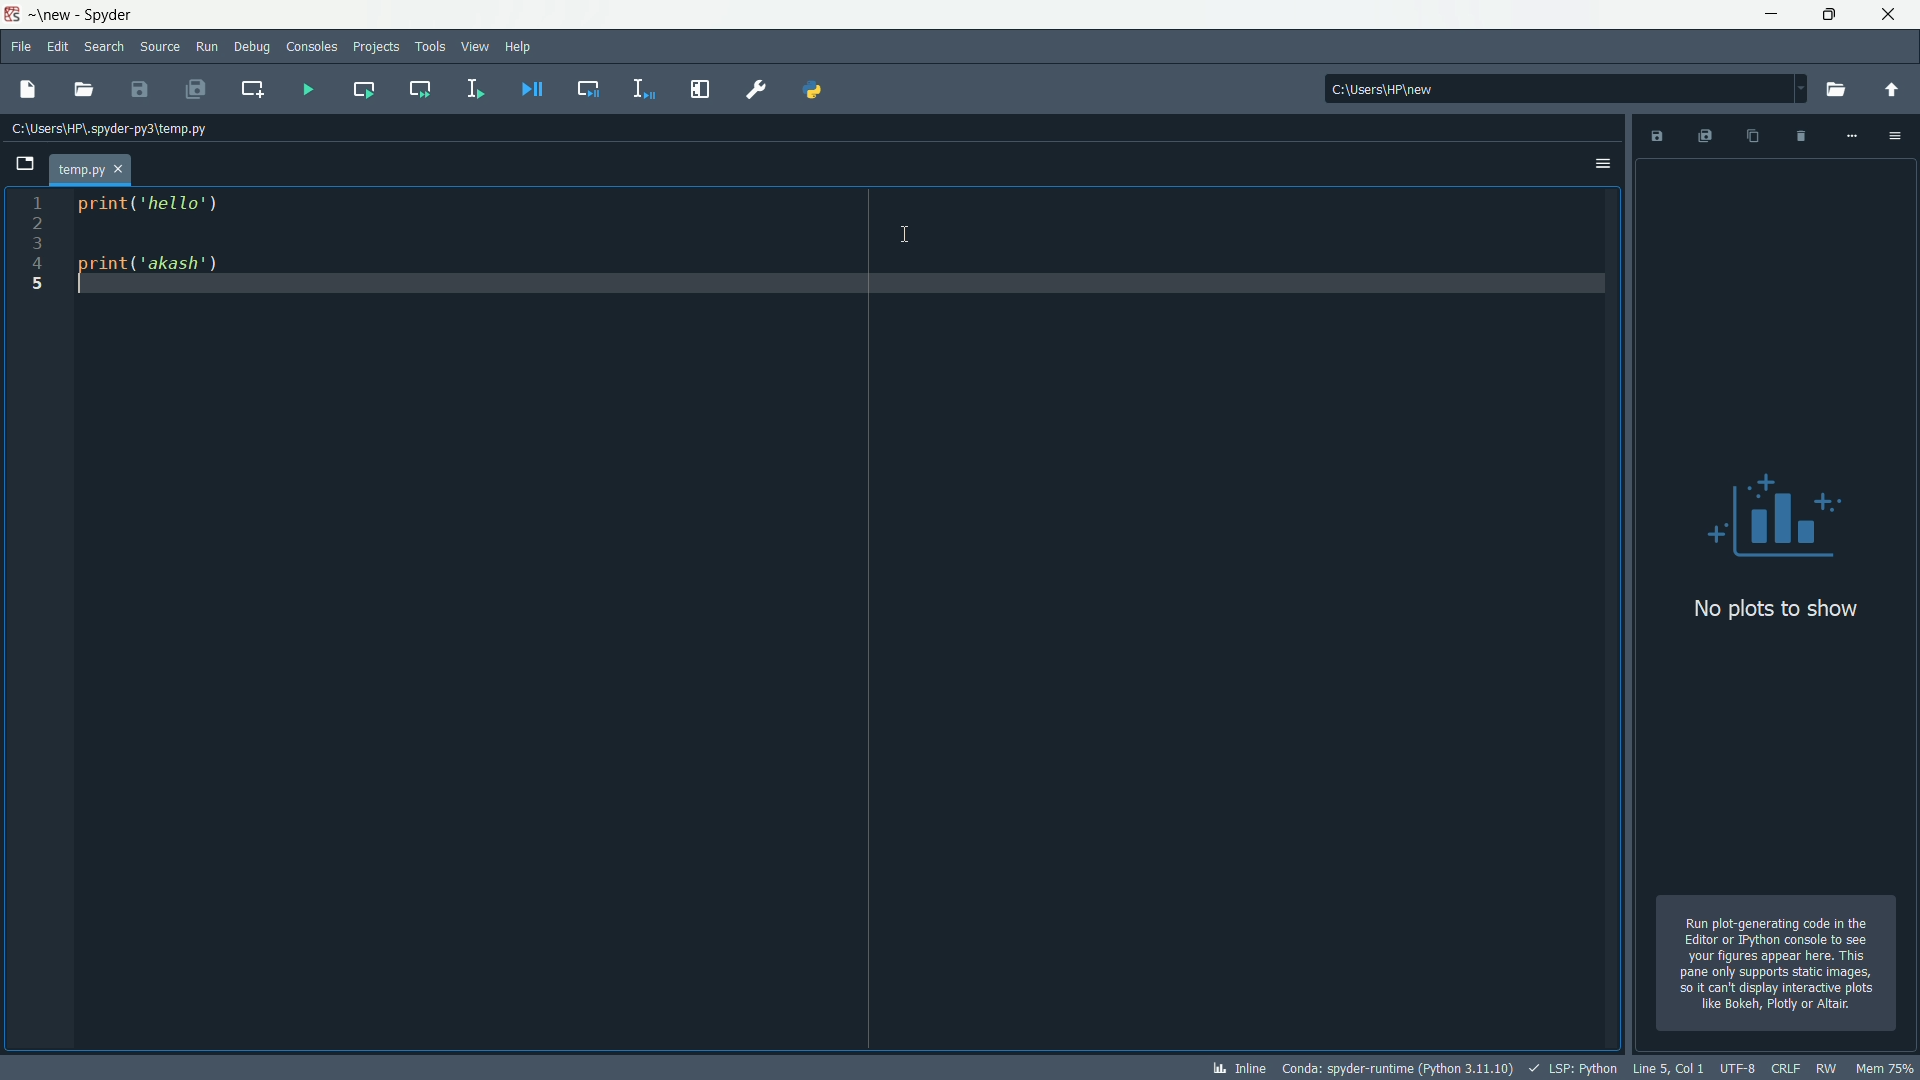  I want to click on save all plots, so click(1705, 134).